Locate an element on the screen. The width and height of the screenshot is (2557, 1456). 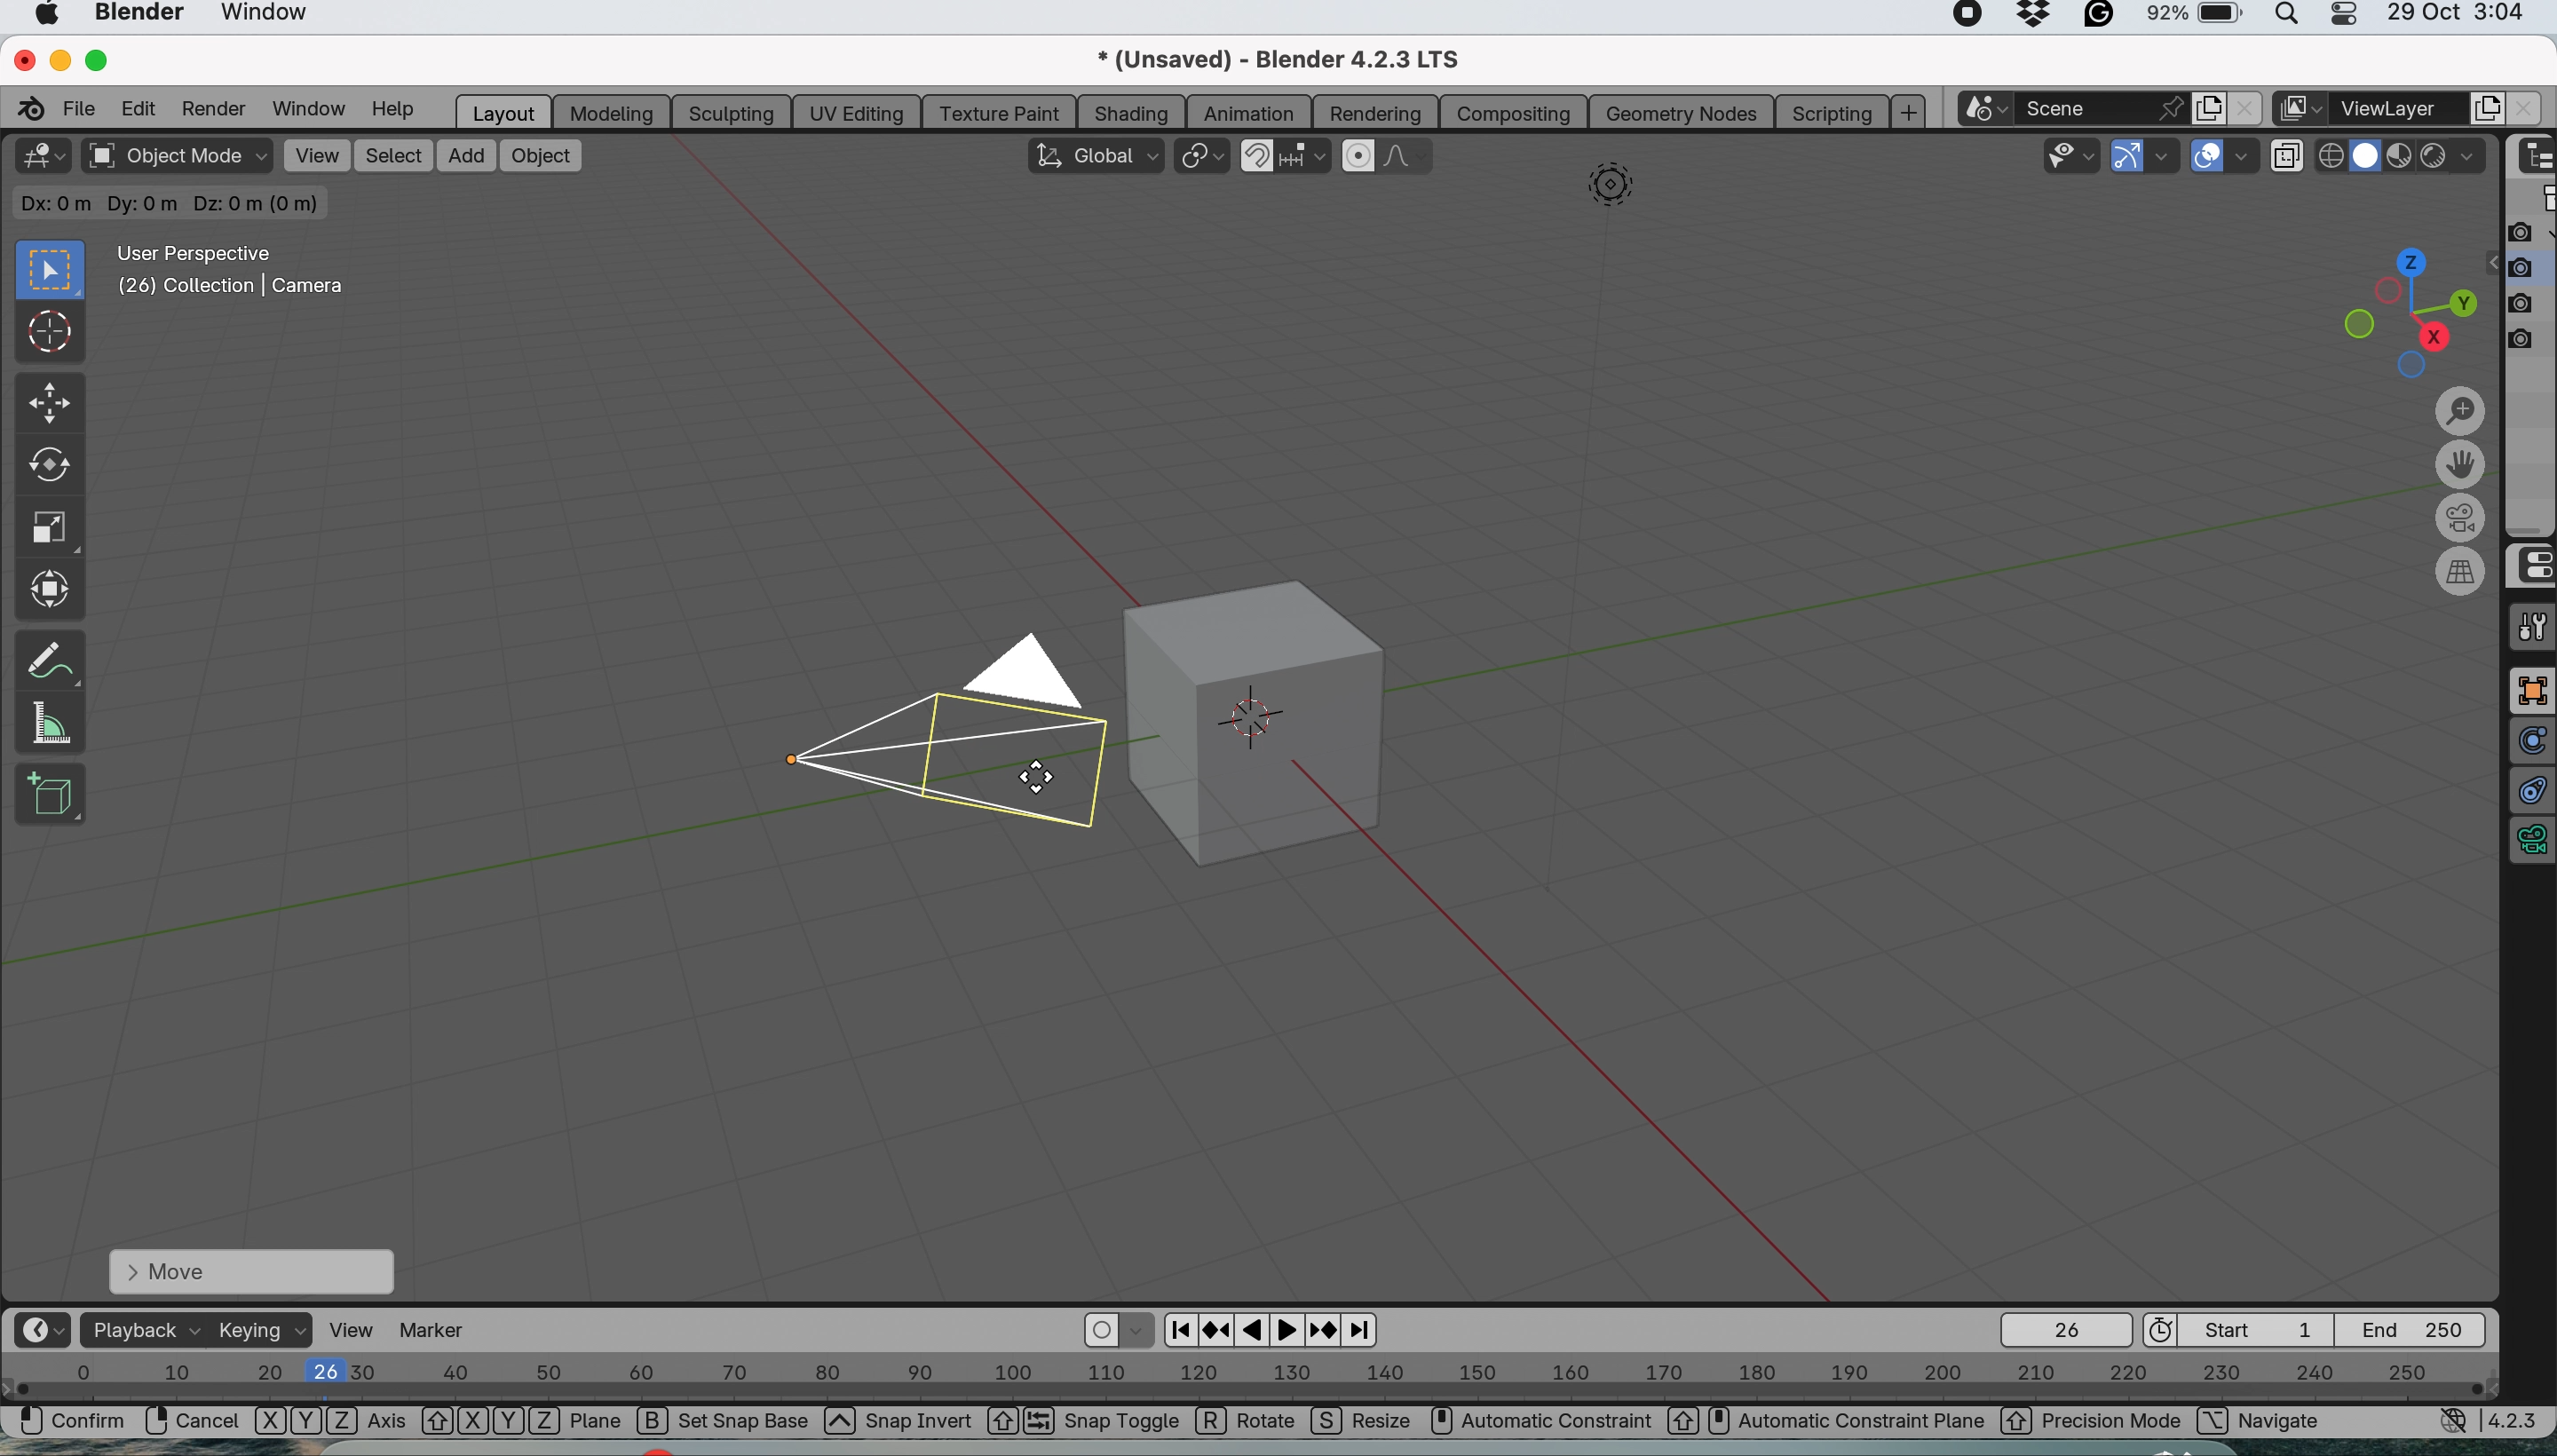
shading is located at coordinates (1131, 111).